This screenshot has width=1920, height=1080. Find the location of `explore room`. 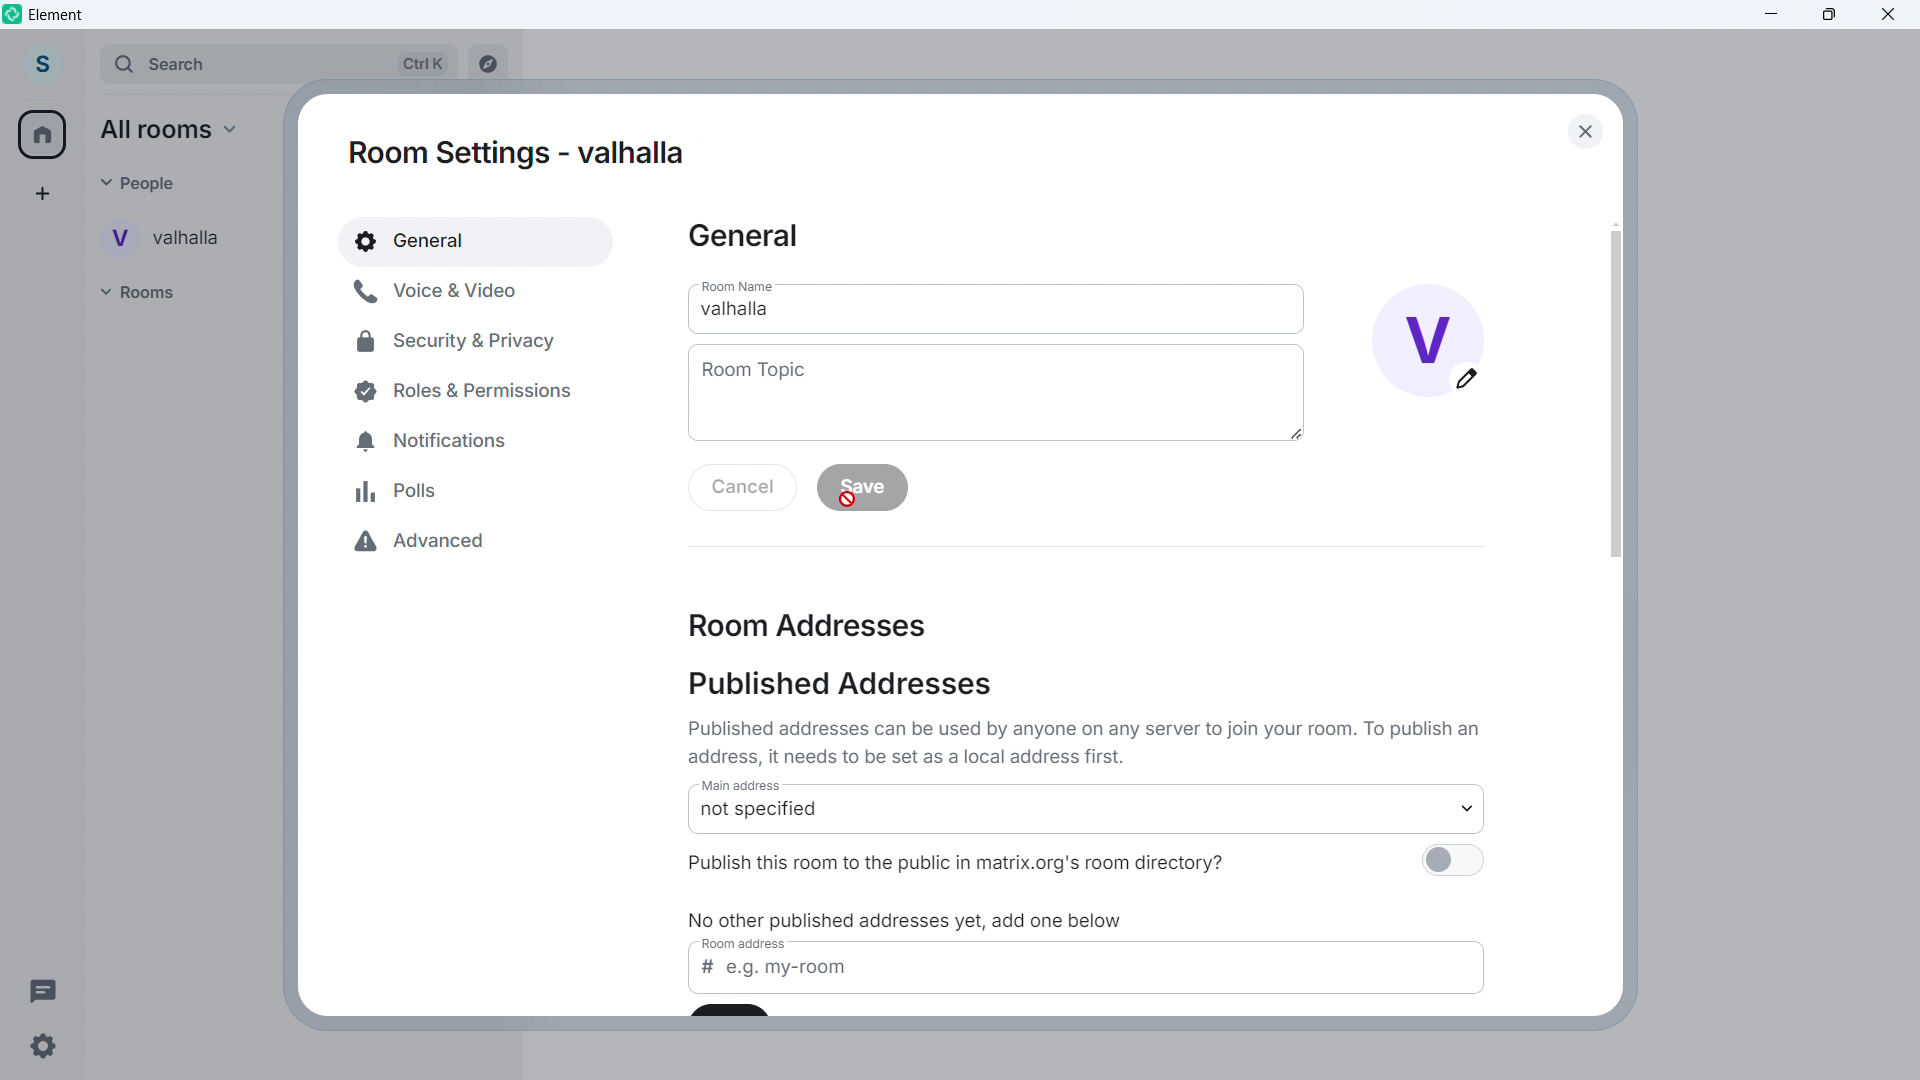

explore room is located at coordinates (494, 60).